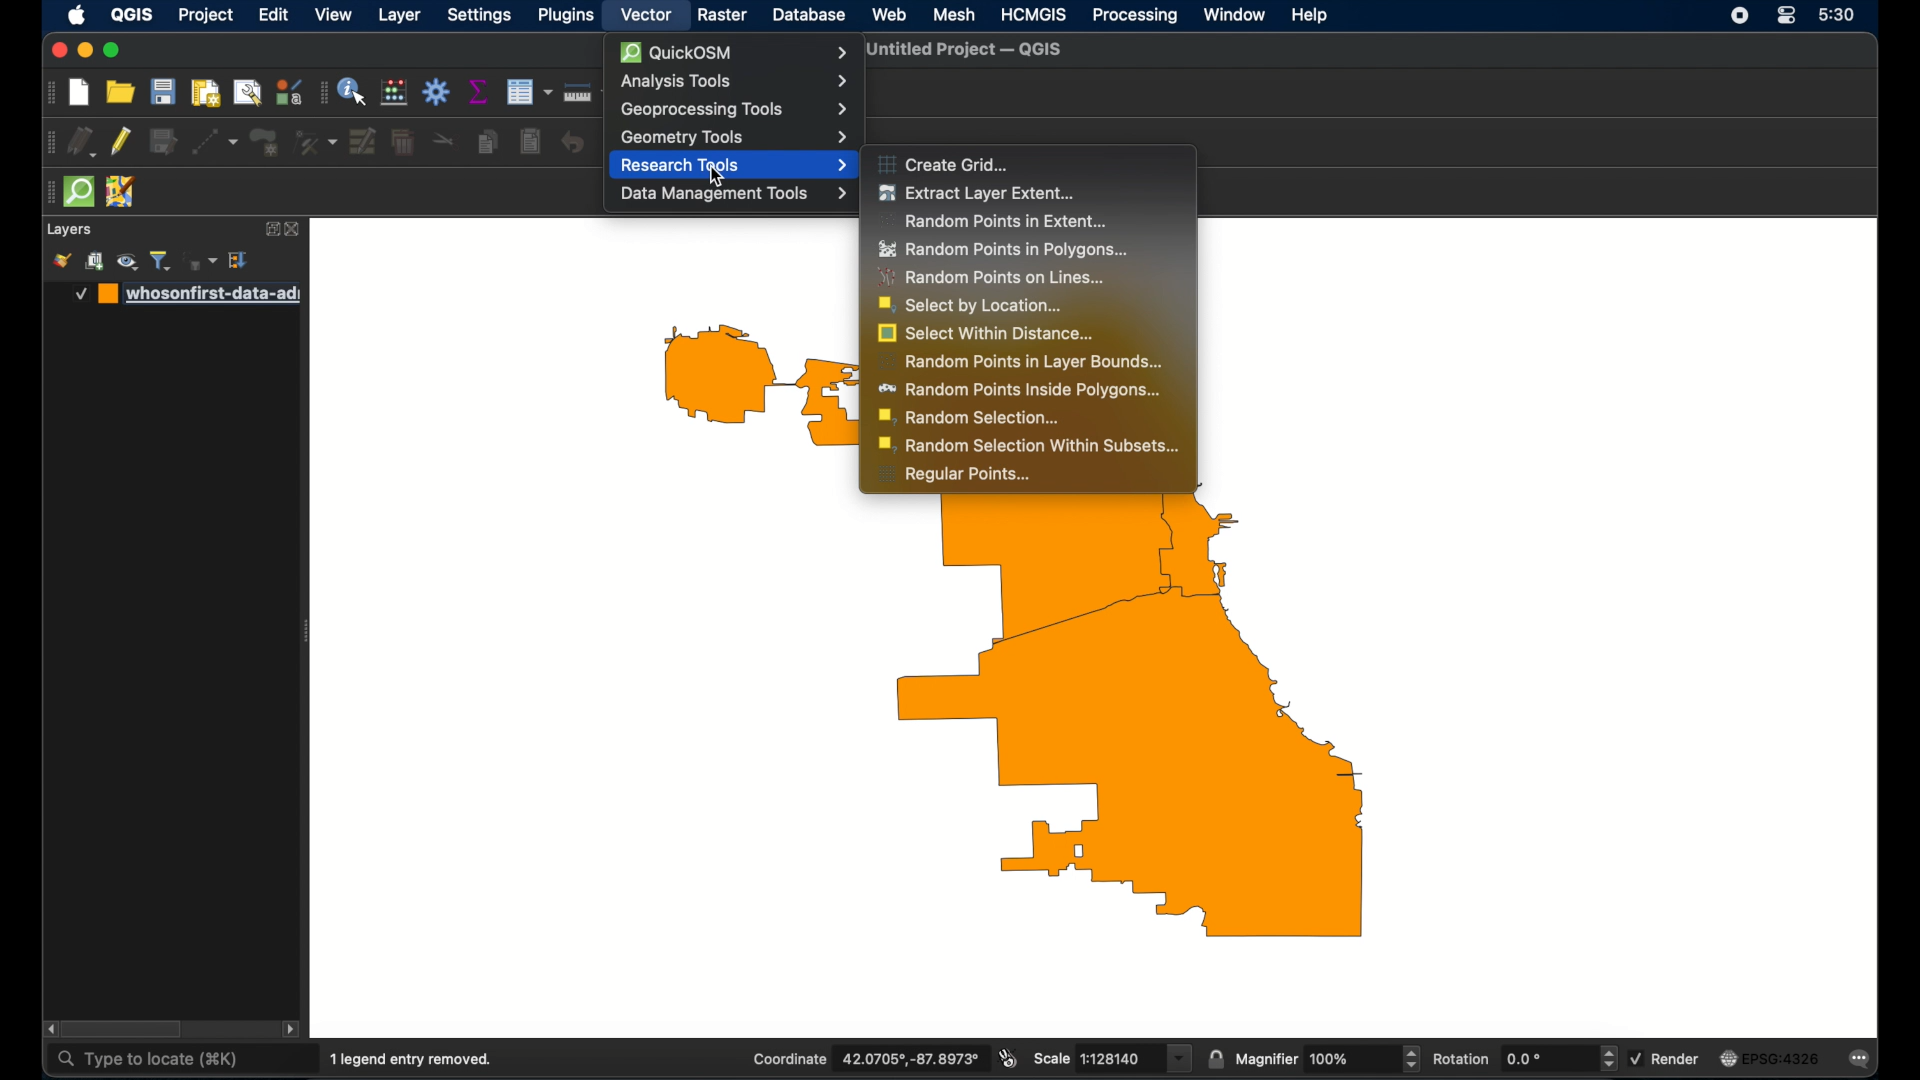 This screenshot has width=1920, height=1080. What do you see at coordinates (1235, 16) in the screenshot?
I see `window` at bounding box center [1235, 16].